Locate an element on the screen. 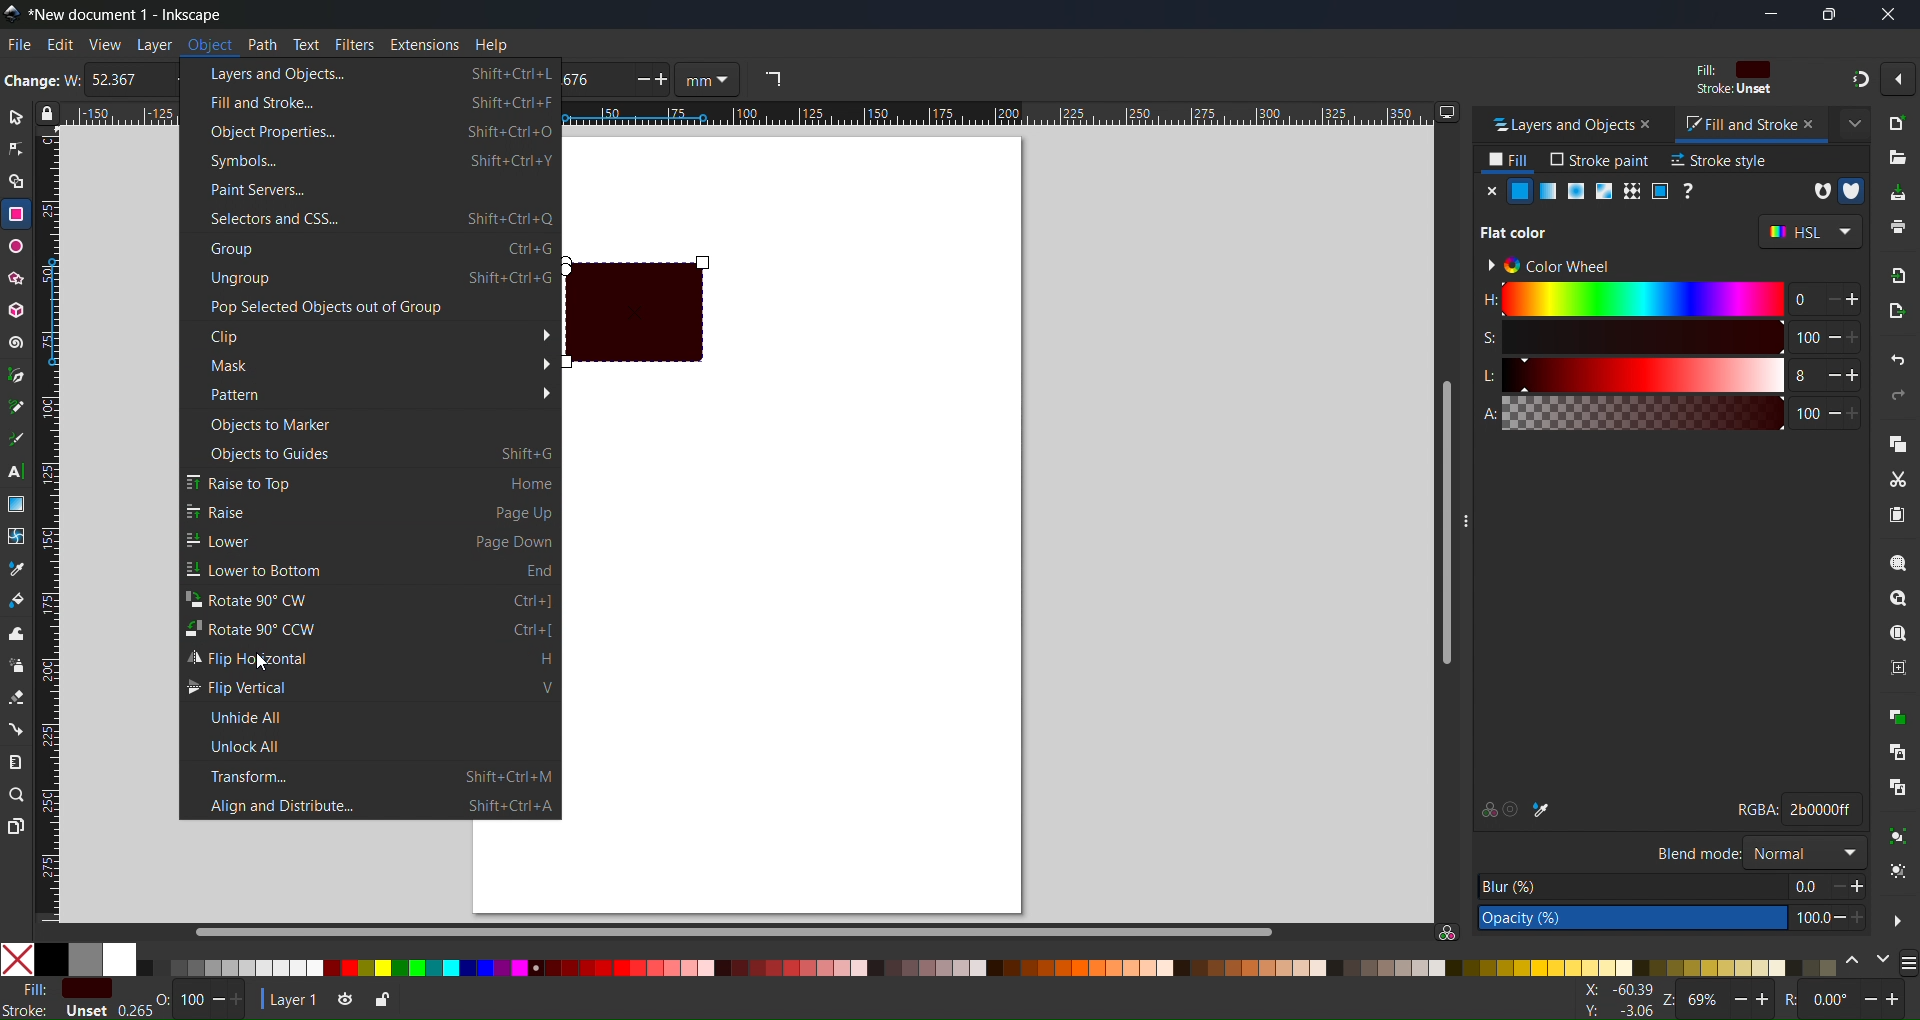  Minimize Rotation is located at coordinates (1872, 999).